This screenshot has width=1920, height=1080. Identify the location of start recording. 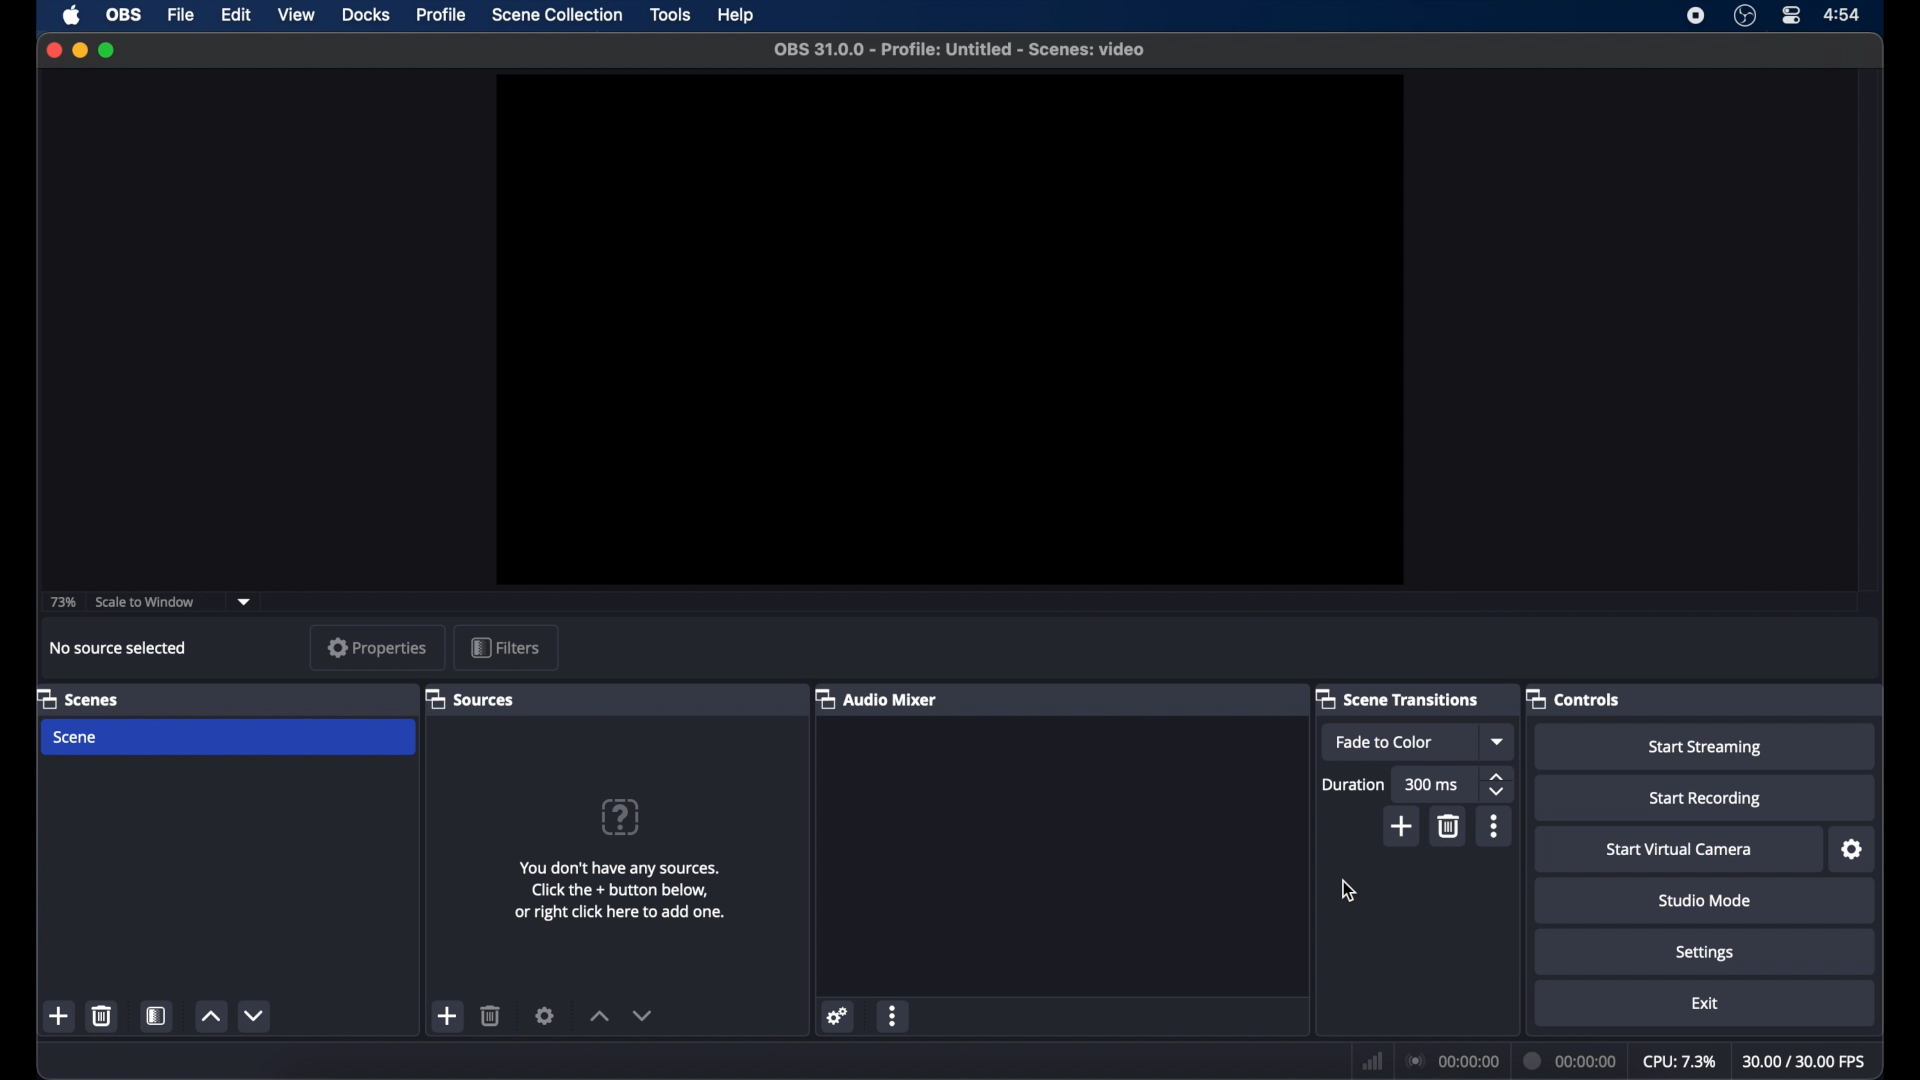
(1706, 800).